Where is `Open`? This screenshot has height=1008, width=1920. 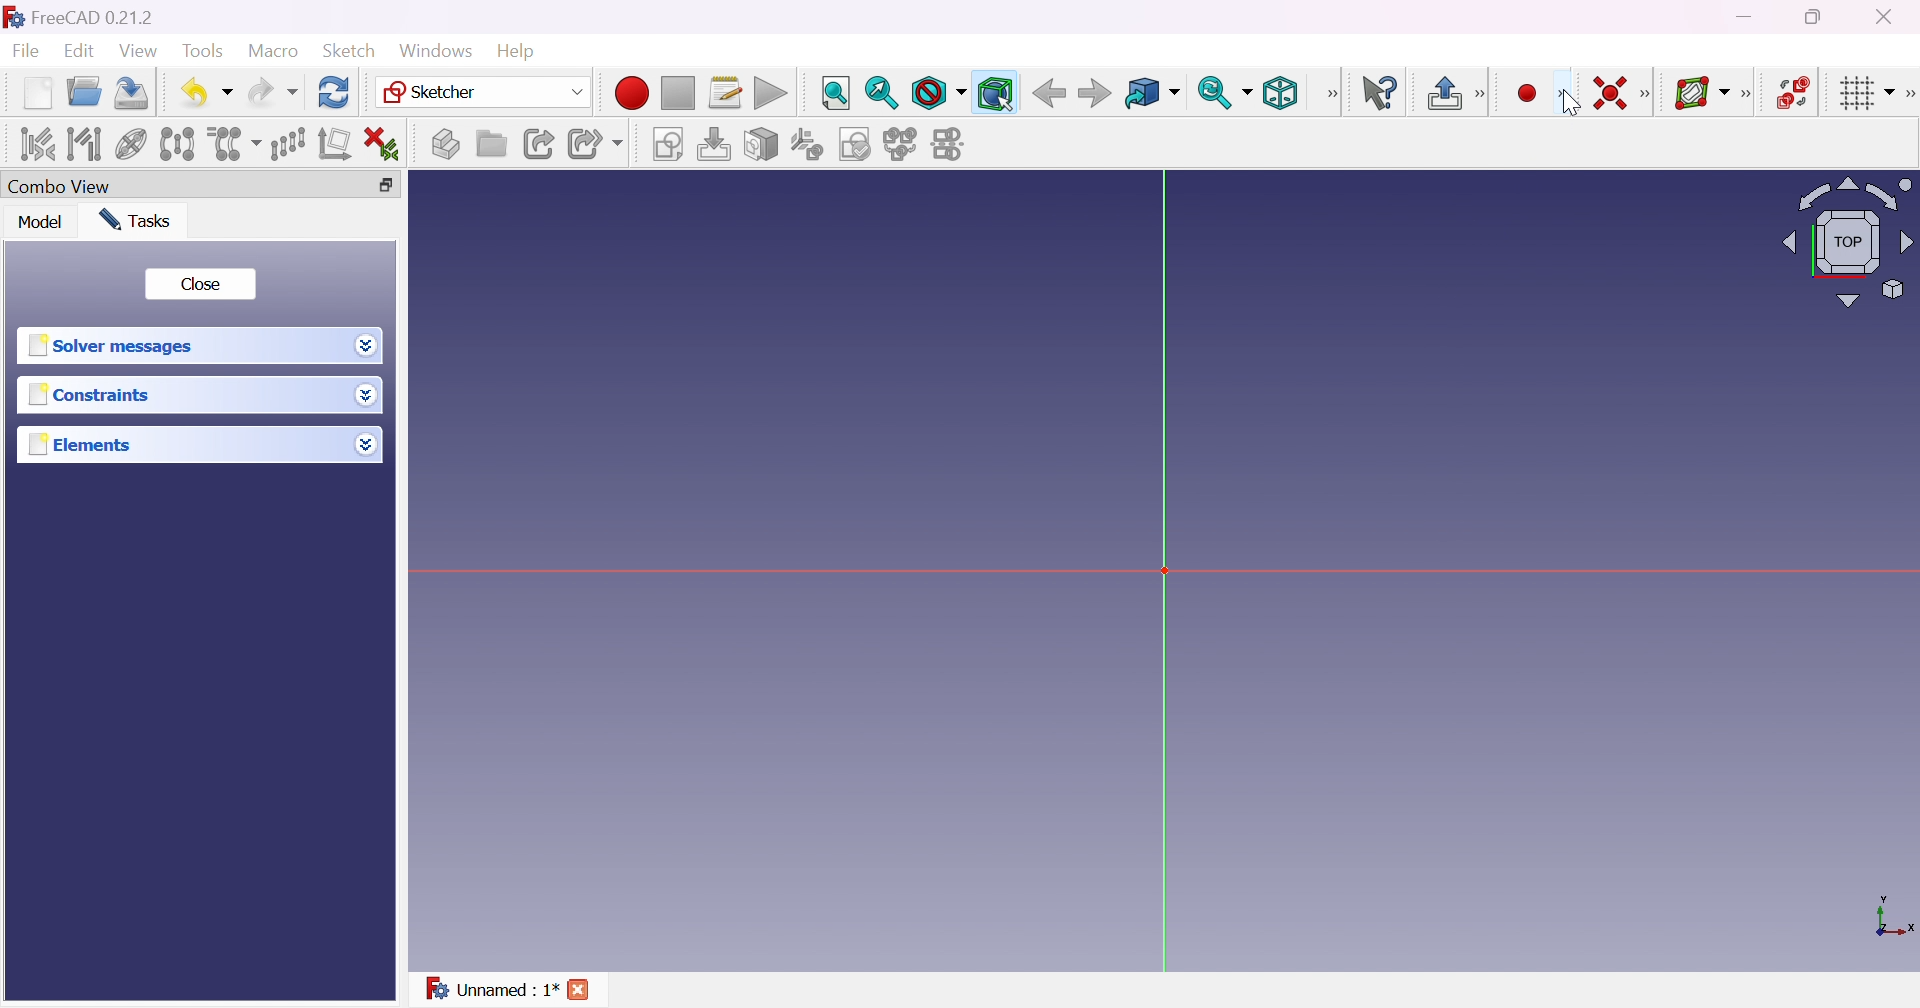
Open is located at coordinates (85, 92).